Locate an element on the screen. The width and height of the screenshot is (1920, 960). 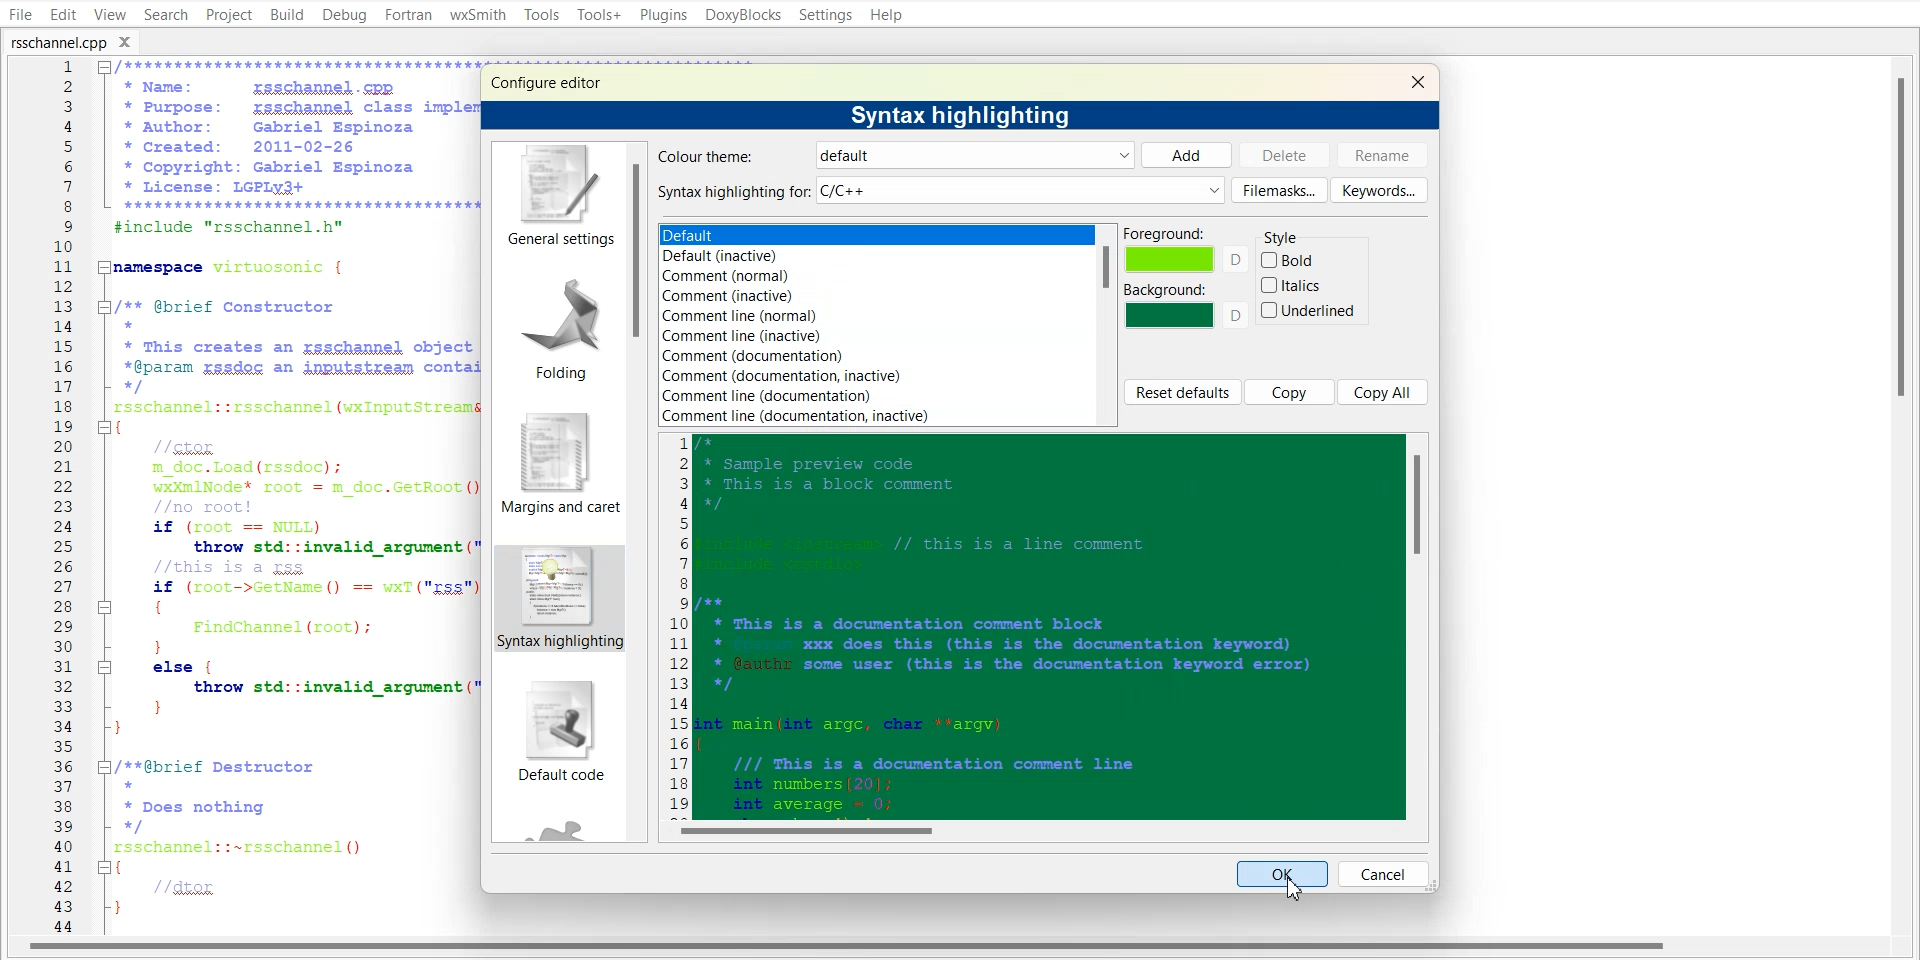
Rename is located at coordinates (1383, 155).